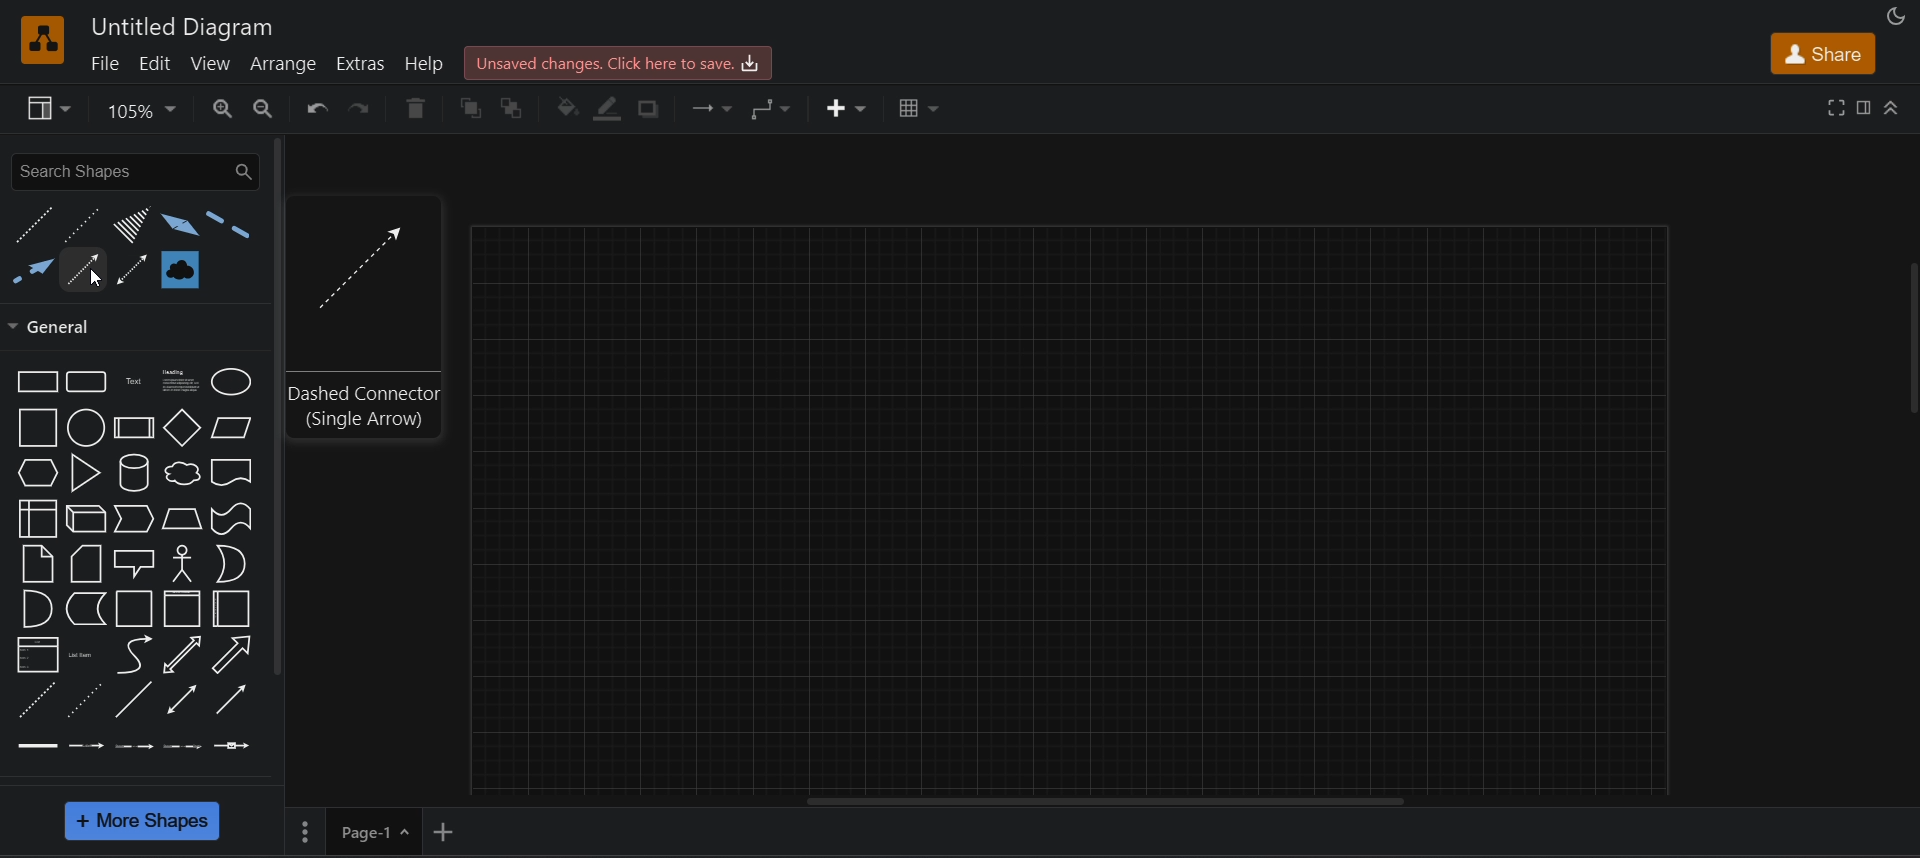  Describe the element at coordinates (213, 63) in the screenshot. I see `view` at that location.